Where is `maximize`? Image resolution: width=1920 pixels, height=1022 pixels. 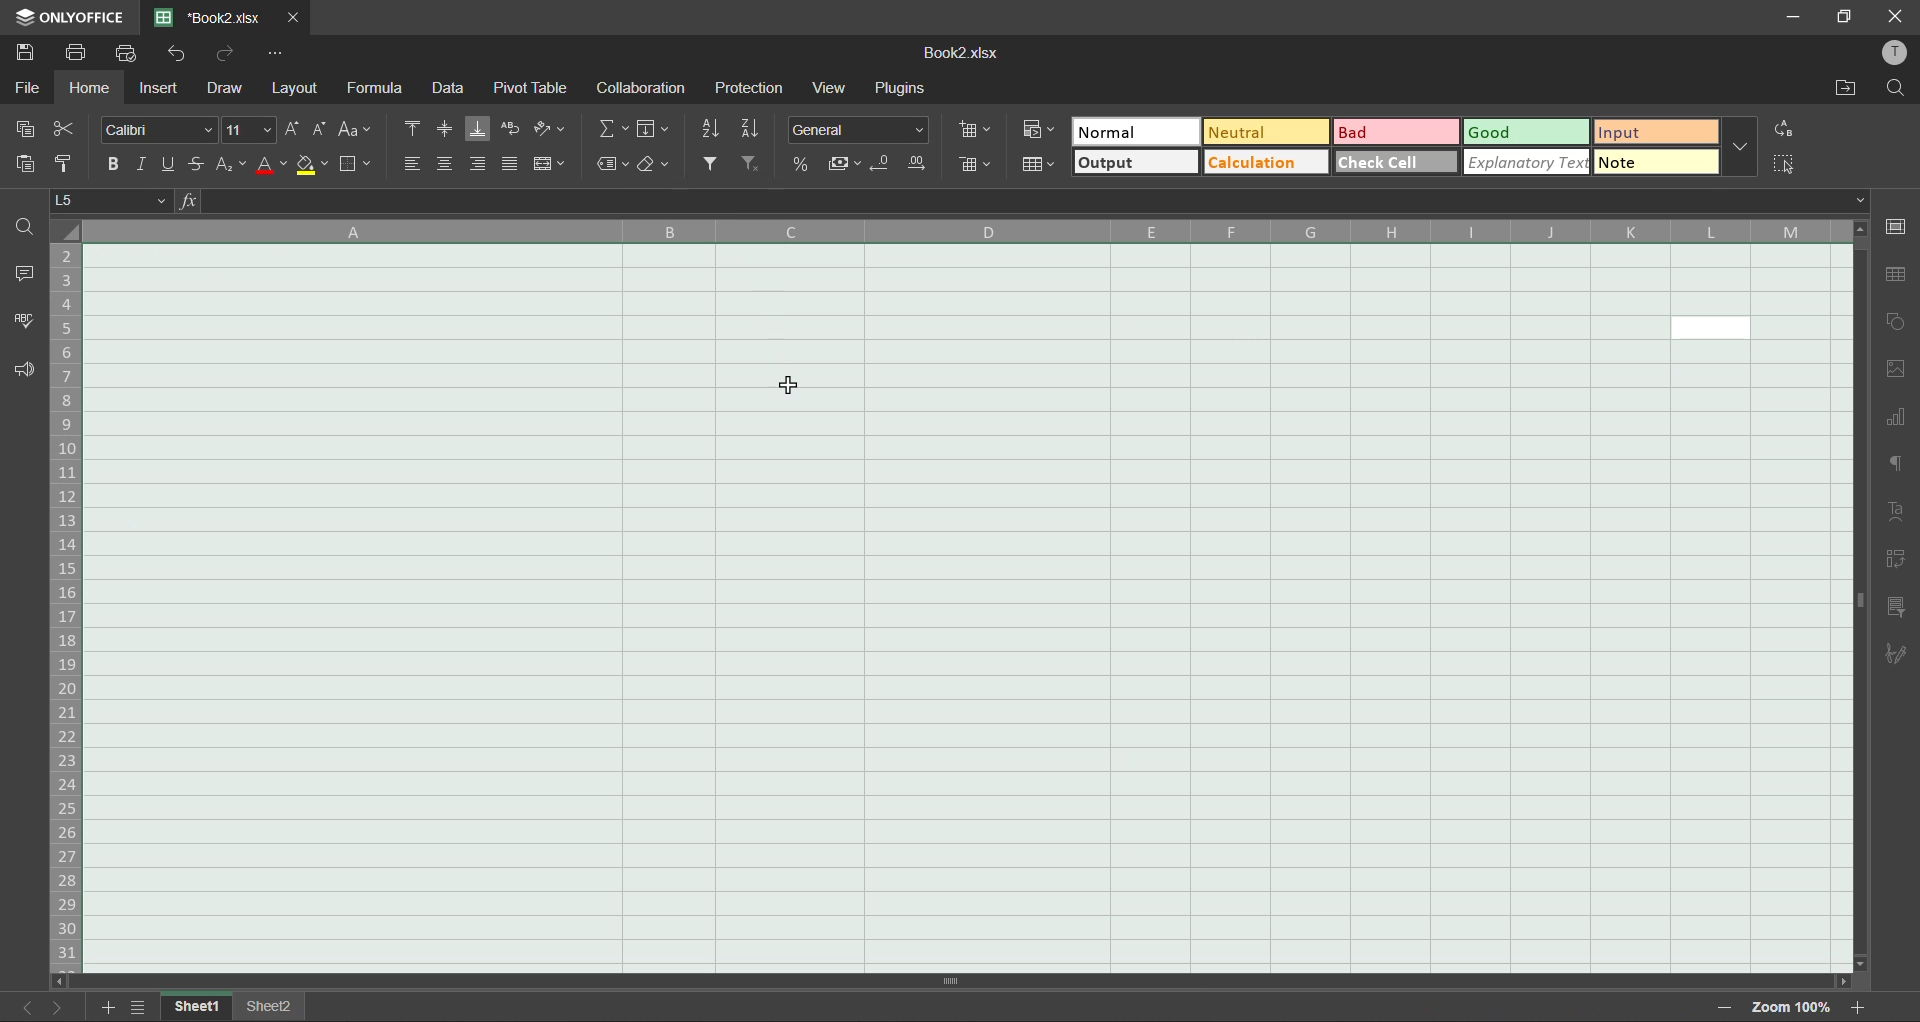 maximize is located at coordinates (1846, 16).